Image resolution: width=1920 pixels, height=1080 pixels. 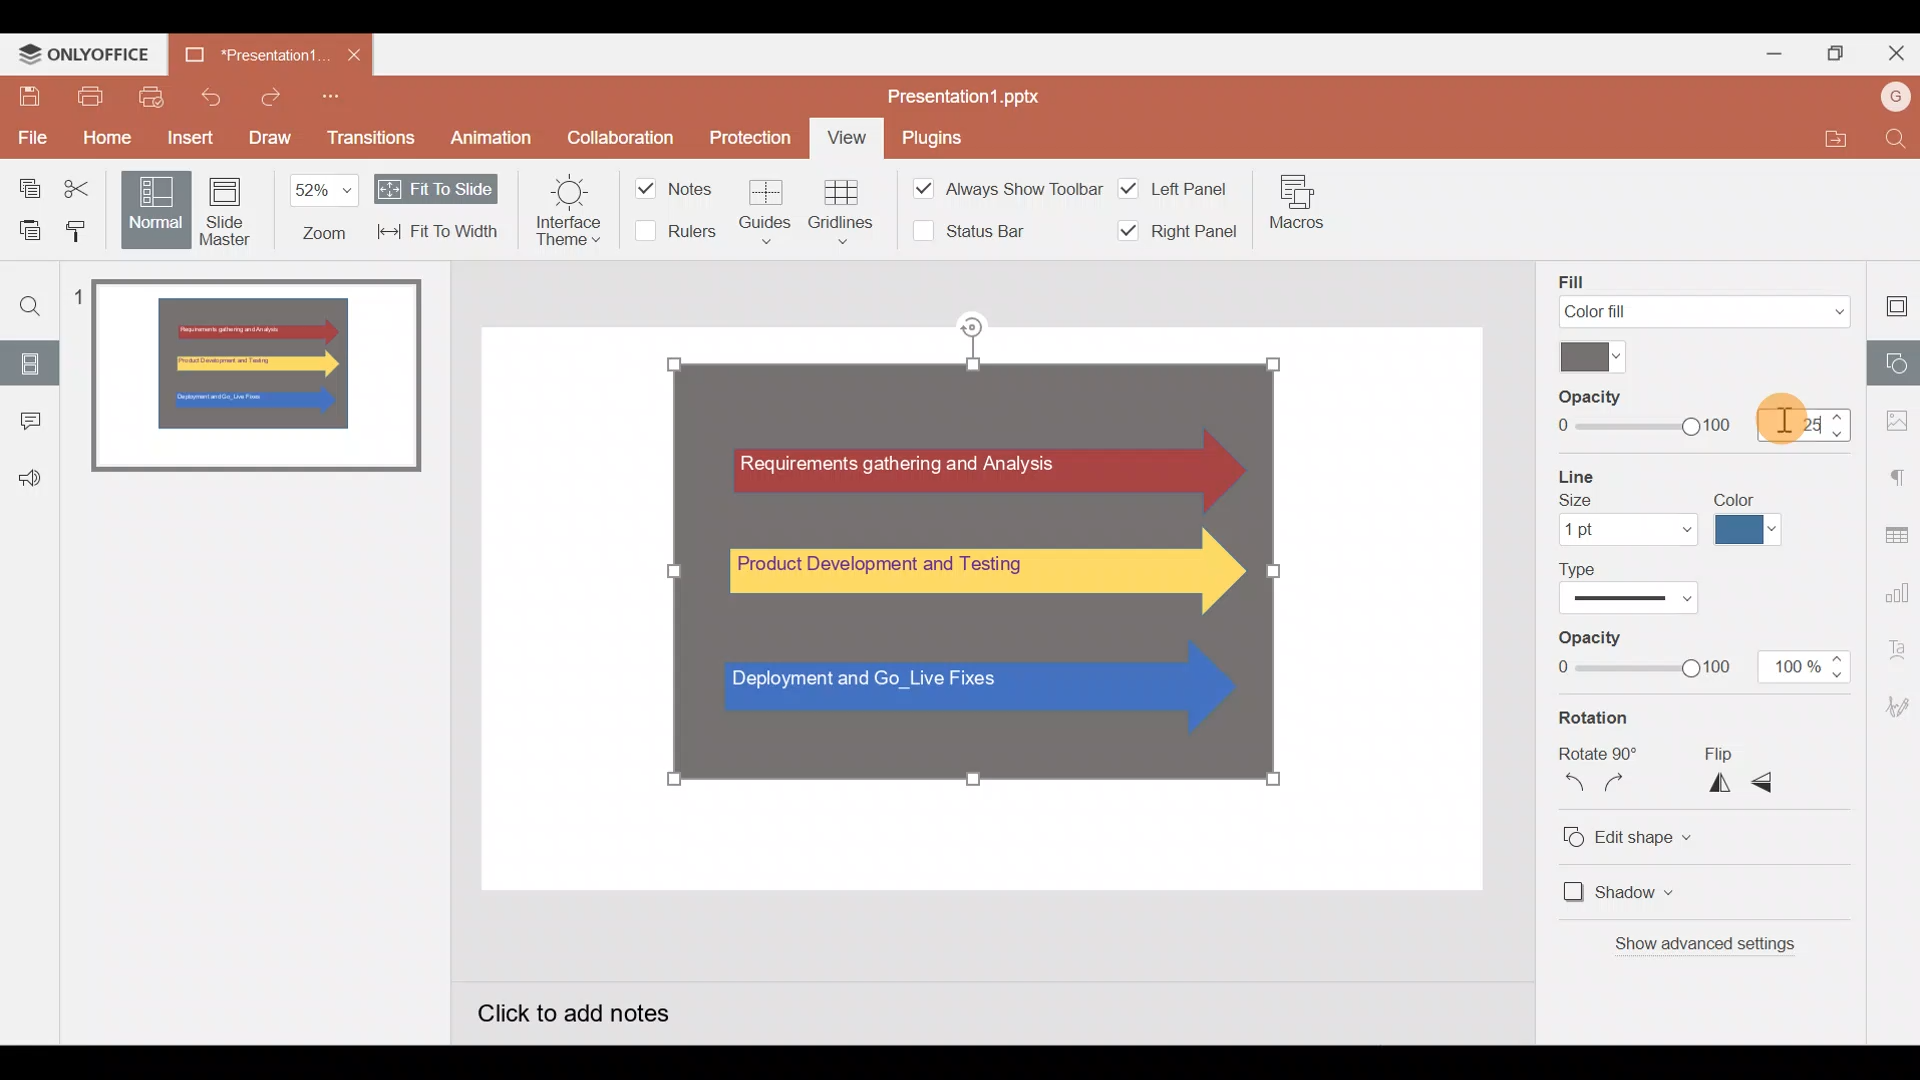 I want to click on Fit to width, so click(x=439, y=234).